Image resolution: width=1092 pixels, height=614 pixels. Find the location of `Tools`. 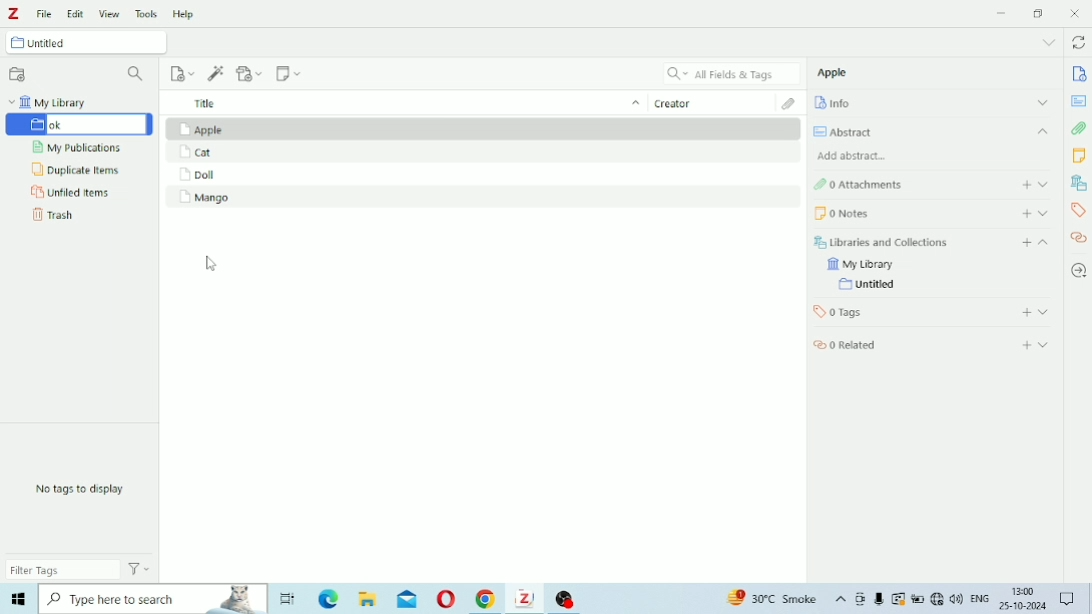

Tools is located at coordinates (147, 13).